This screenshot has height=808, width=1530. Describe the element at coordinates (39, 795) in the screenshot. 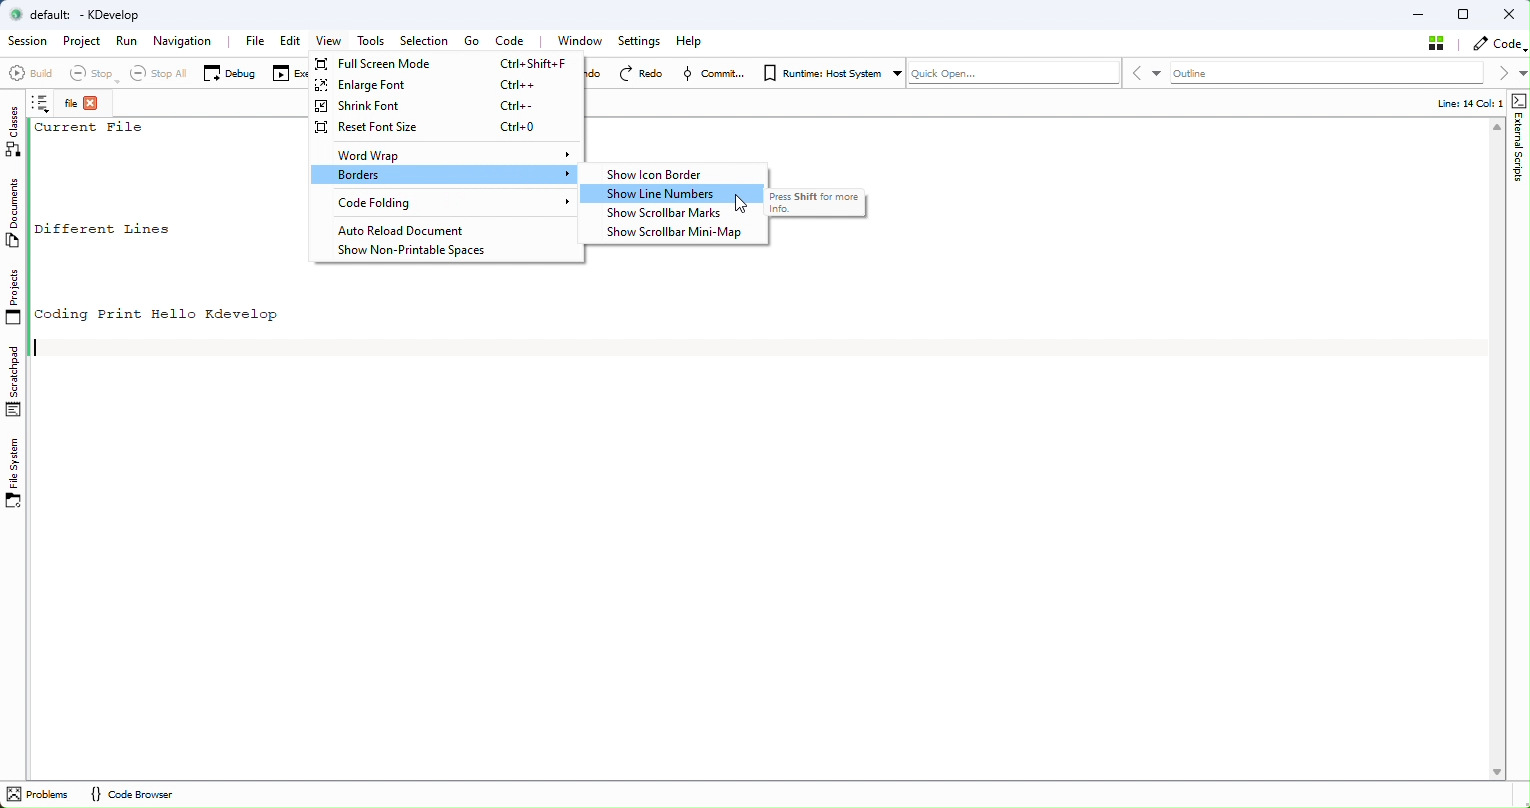

I see `Problems` at that location.